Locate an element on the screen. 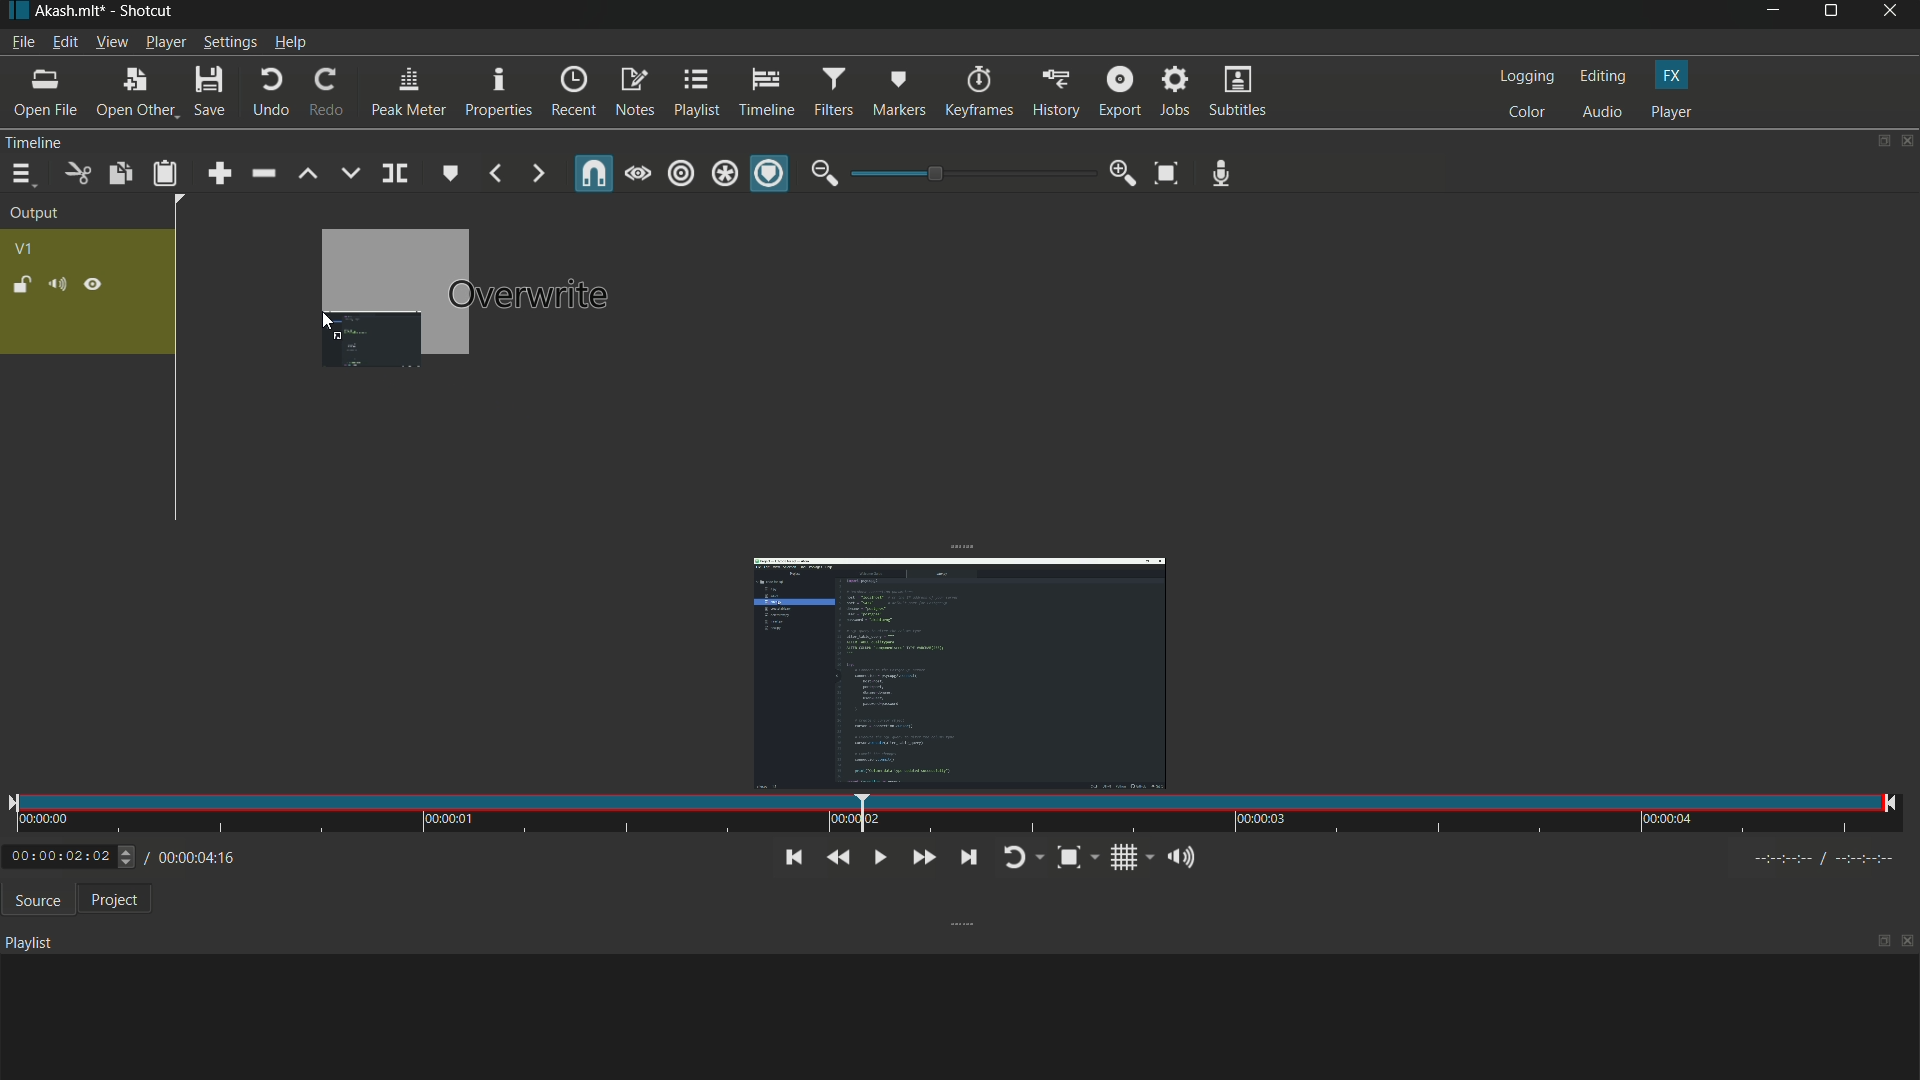 This screenshot has width=1920, height=1080. adjustment bar is located at coordinates (970, 174).